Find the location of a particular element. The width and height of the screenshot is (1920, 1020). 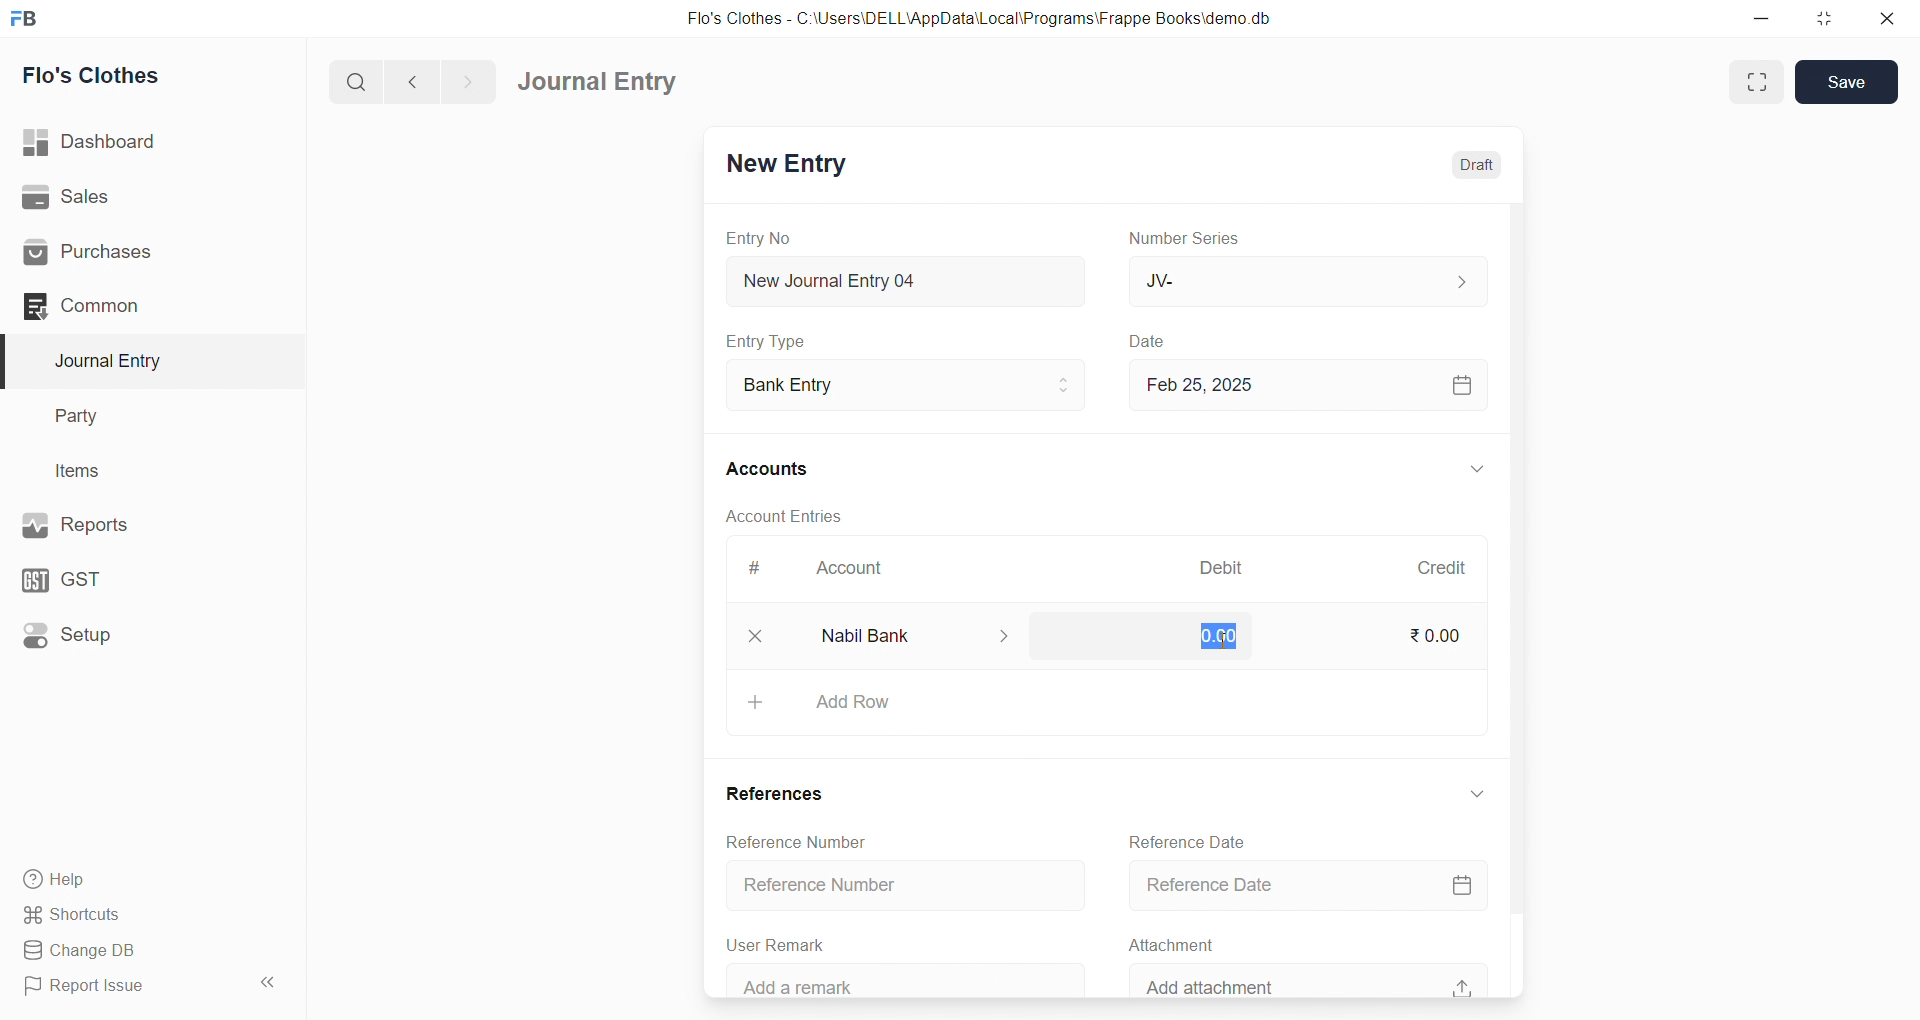

Debit is located at coordinates (1222, 570).